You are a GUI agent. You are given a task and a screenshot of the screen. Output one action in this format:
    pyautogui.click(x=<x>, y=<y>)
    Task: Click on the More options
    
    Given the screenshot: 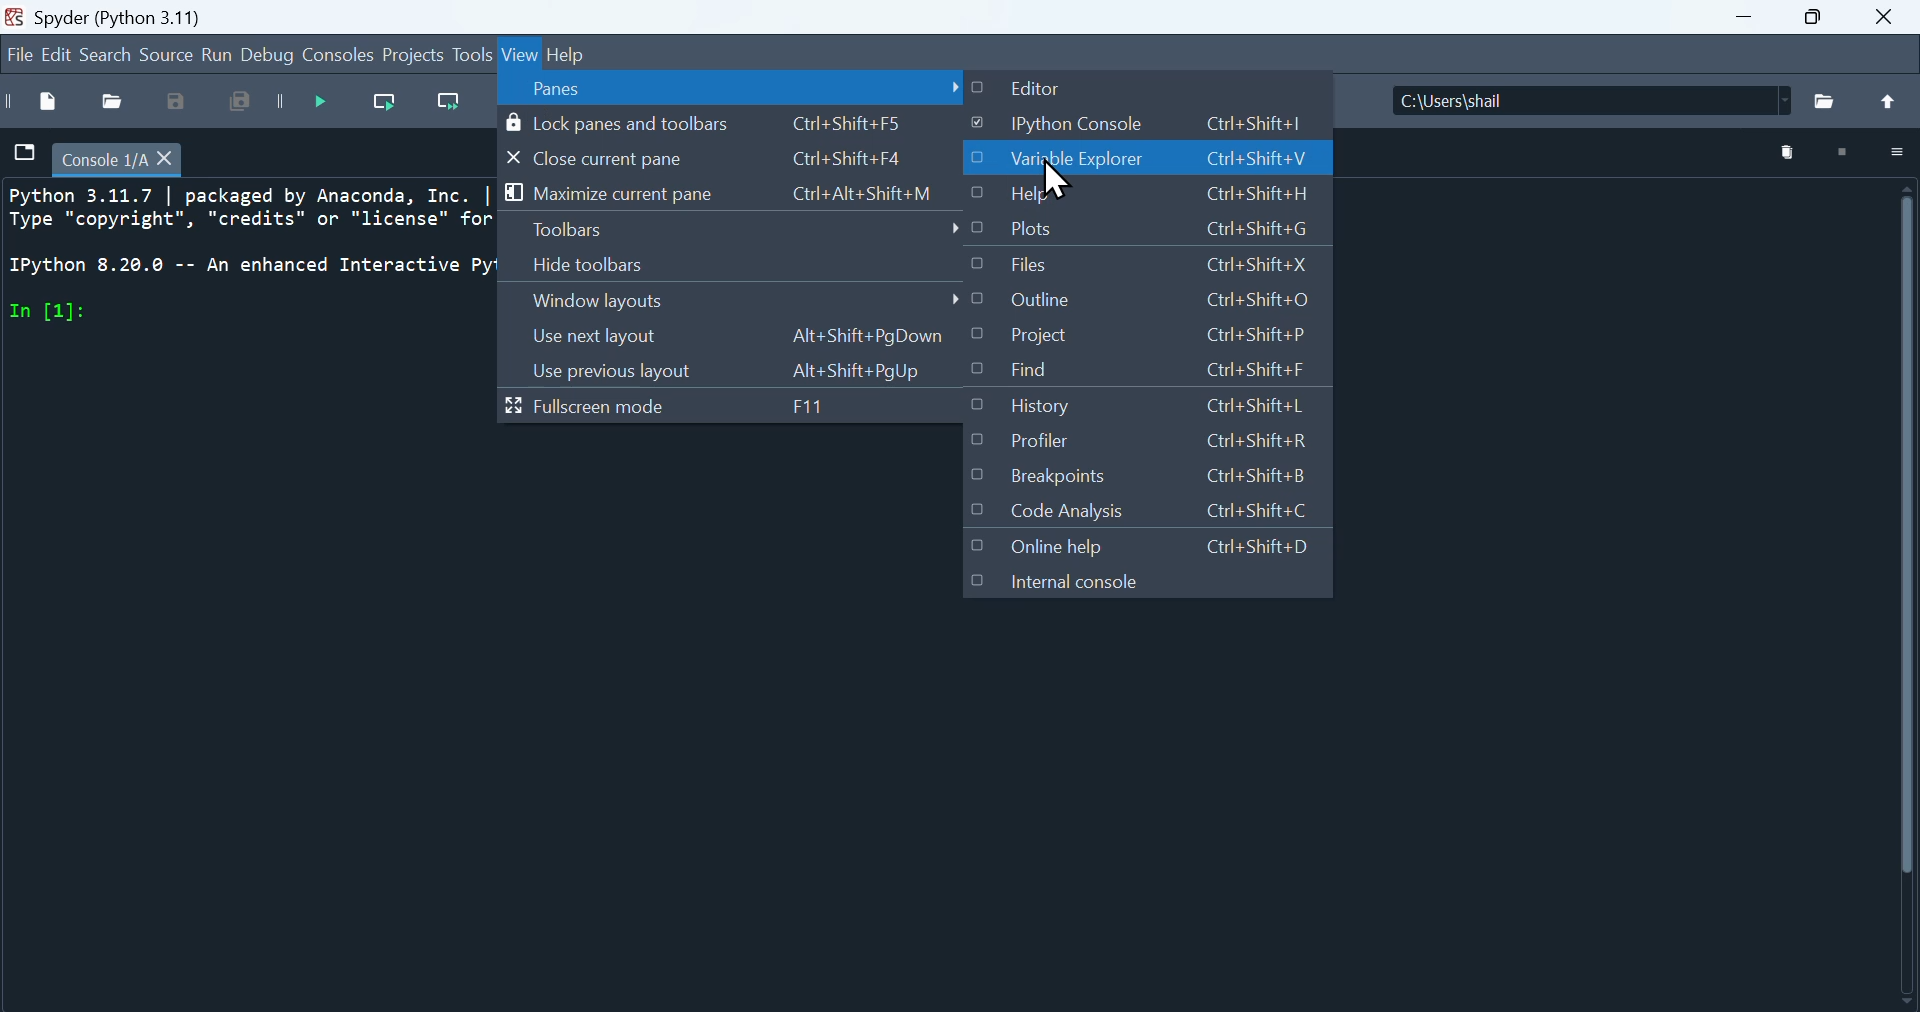 What is the action you would take?
    pyautogui.click(x=1897, y=151)
    